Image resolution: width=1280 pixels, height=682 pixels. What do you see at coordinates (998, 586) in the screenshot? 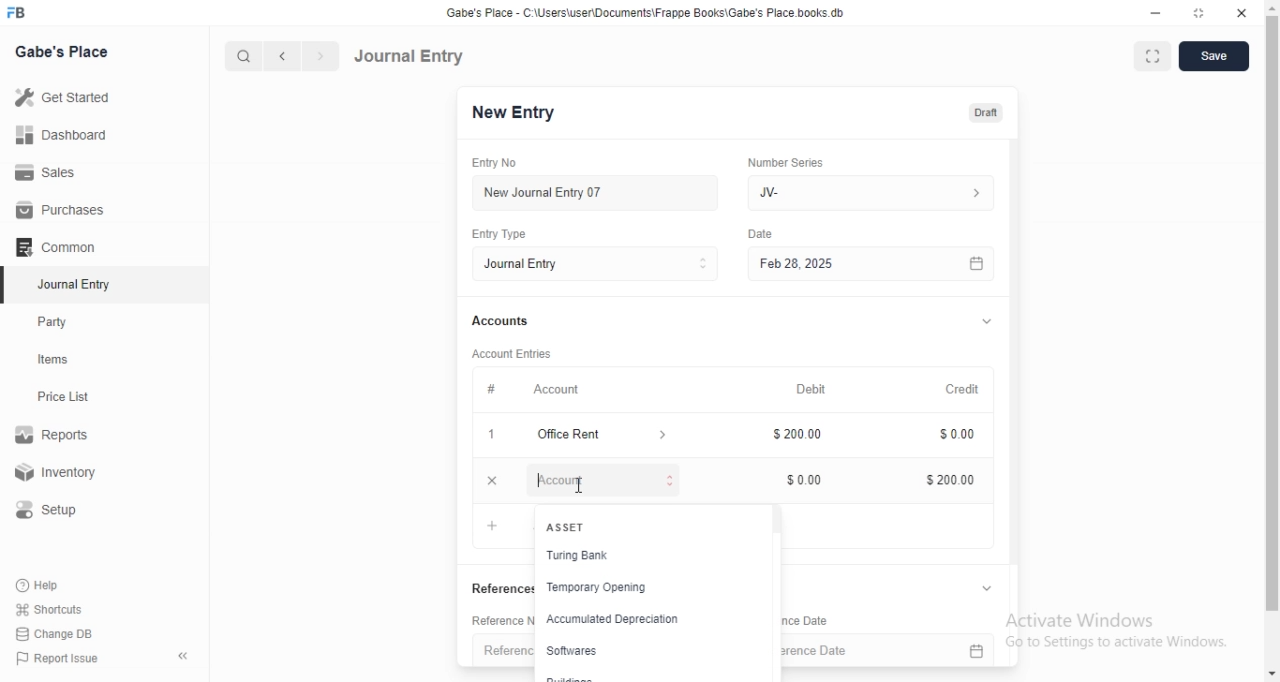
I see `v` at bounding box center [998, 586].